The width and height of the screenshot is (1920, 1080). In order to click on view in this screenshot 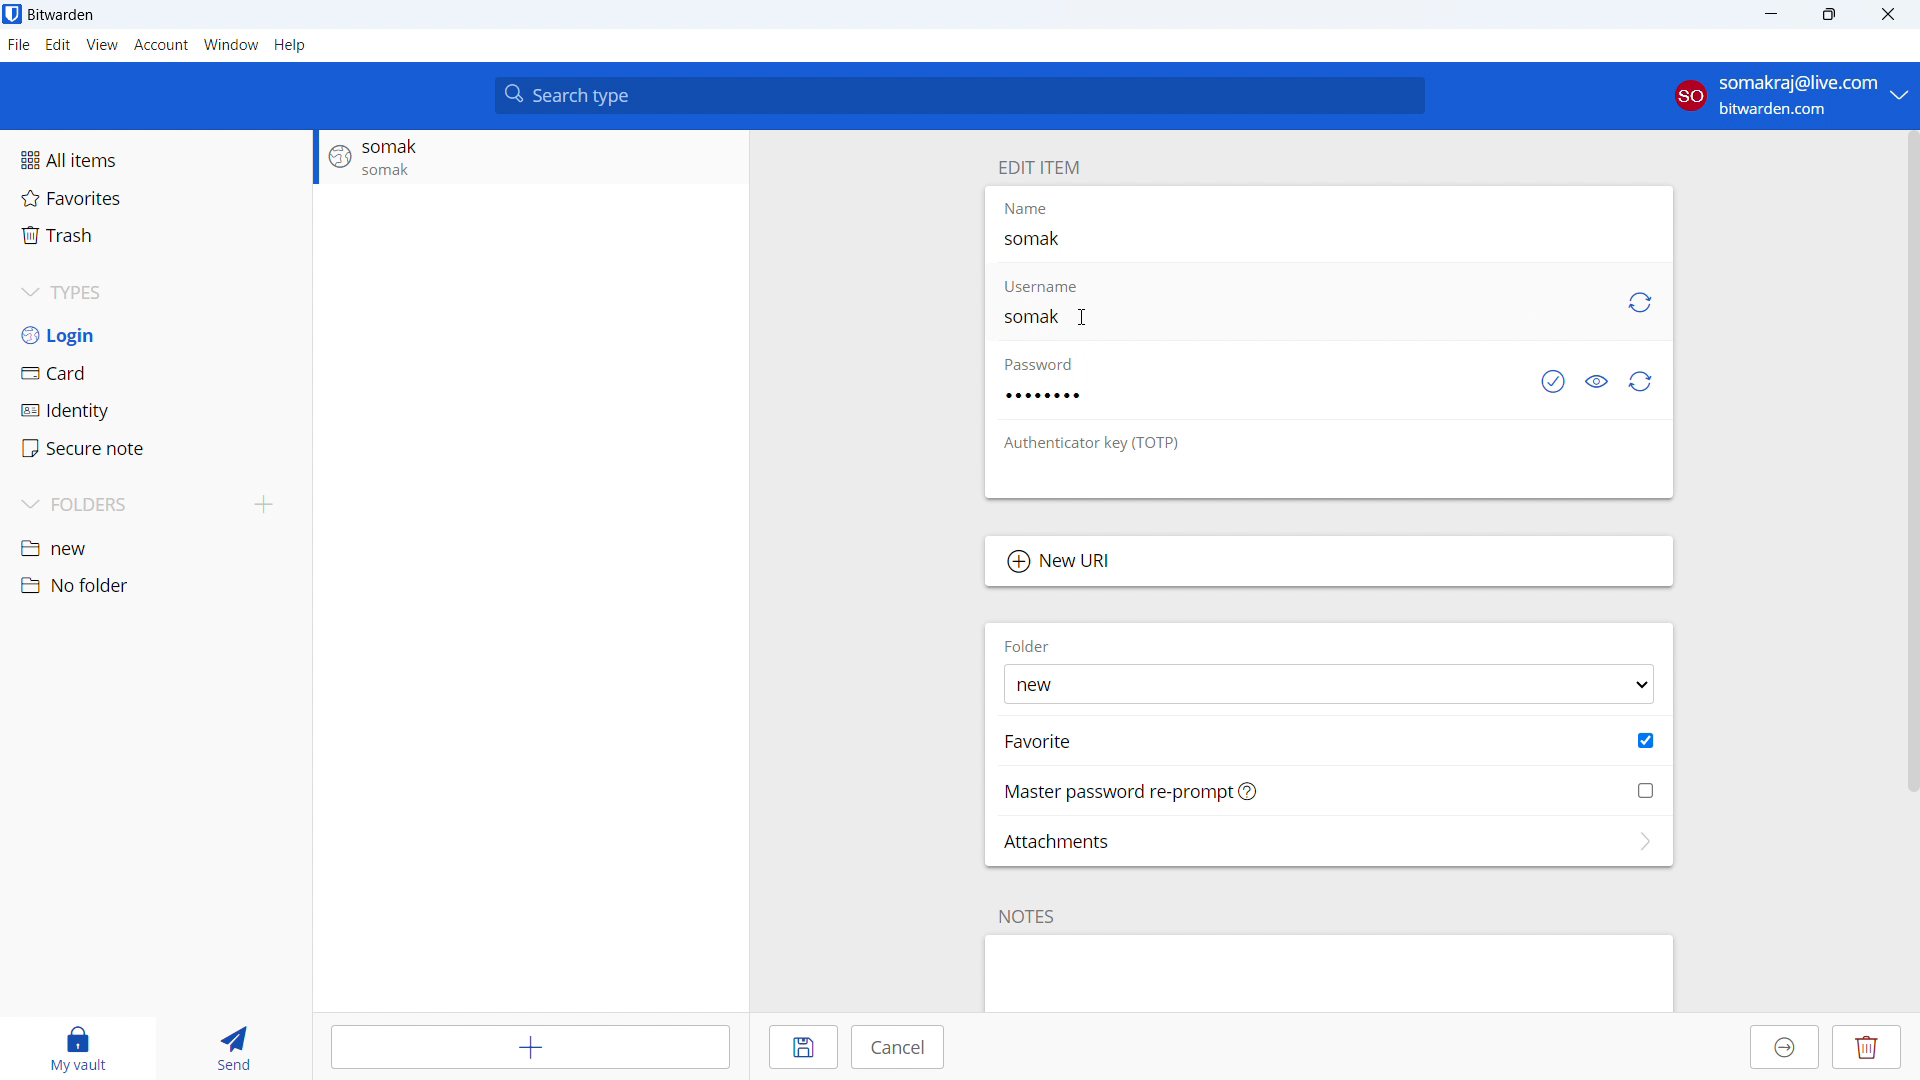, I will do `click(103, 45)`.